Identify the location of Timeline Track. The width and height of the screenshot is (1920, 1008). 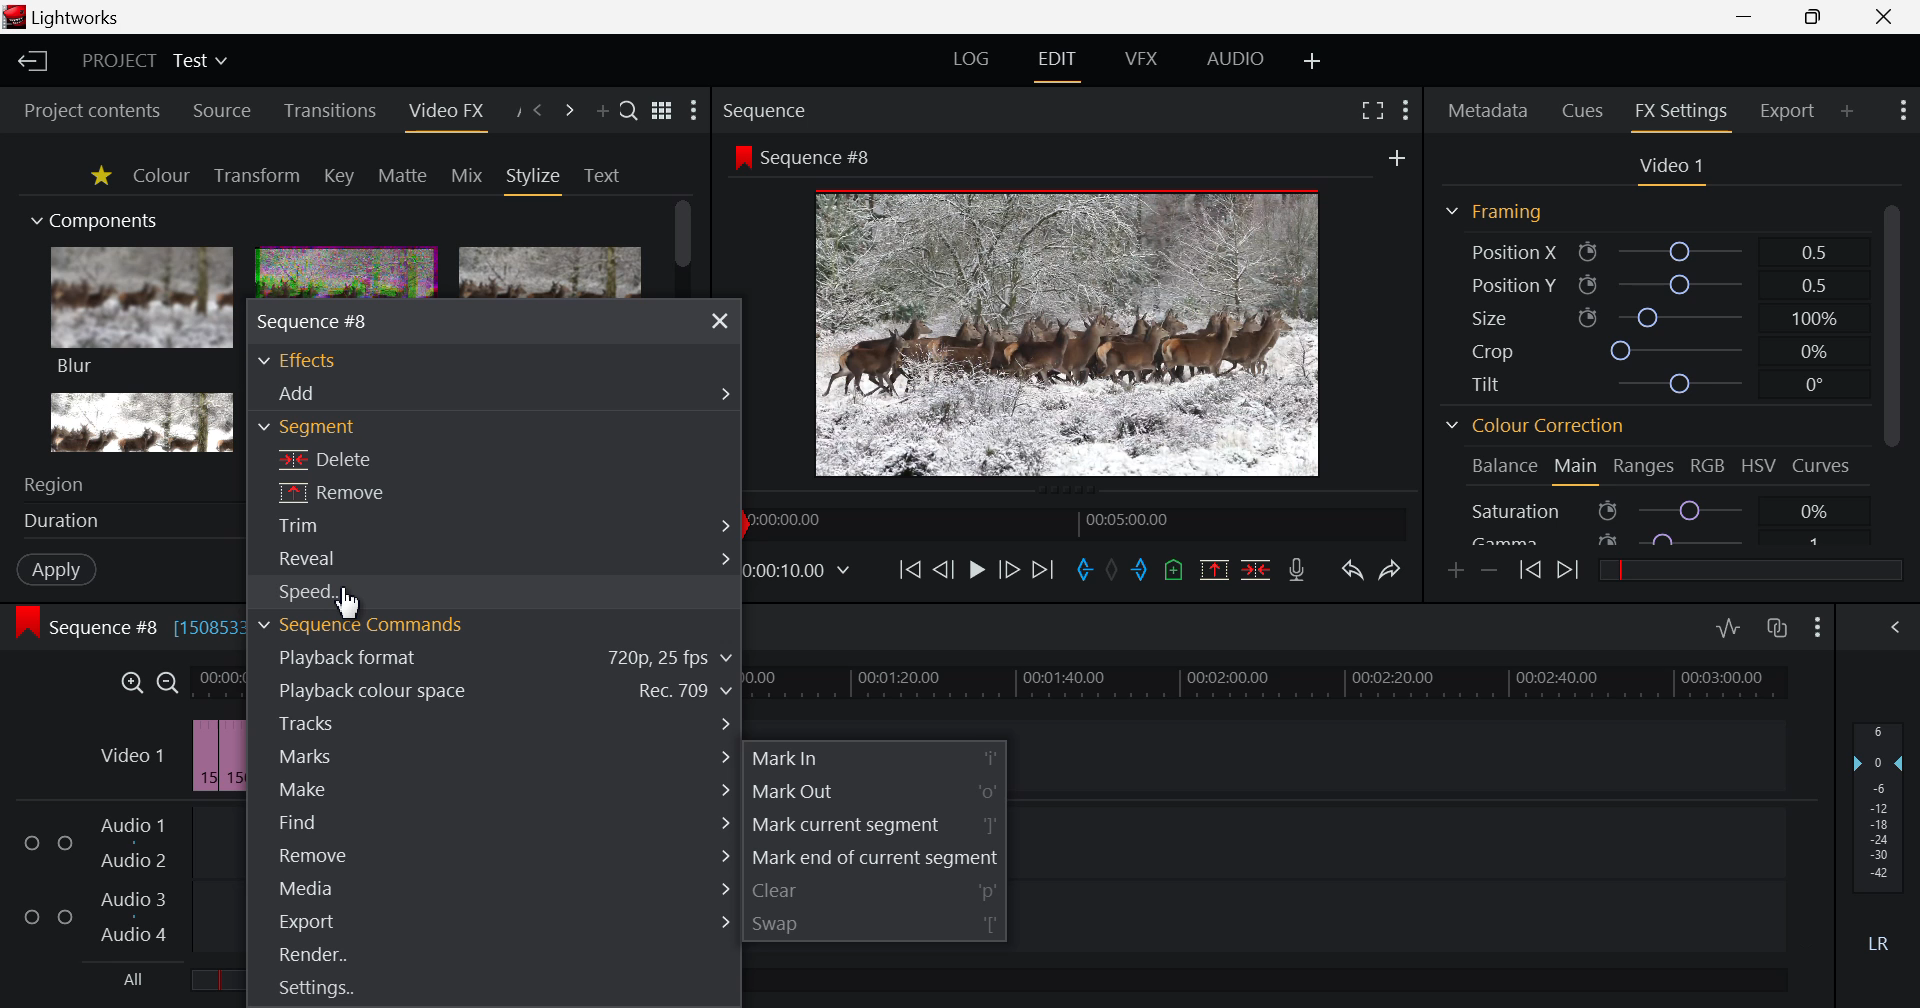
(1270, 683).